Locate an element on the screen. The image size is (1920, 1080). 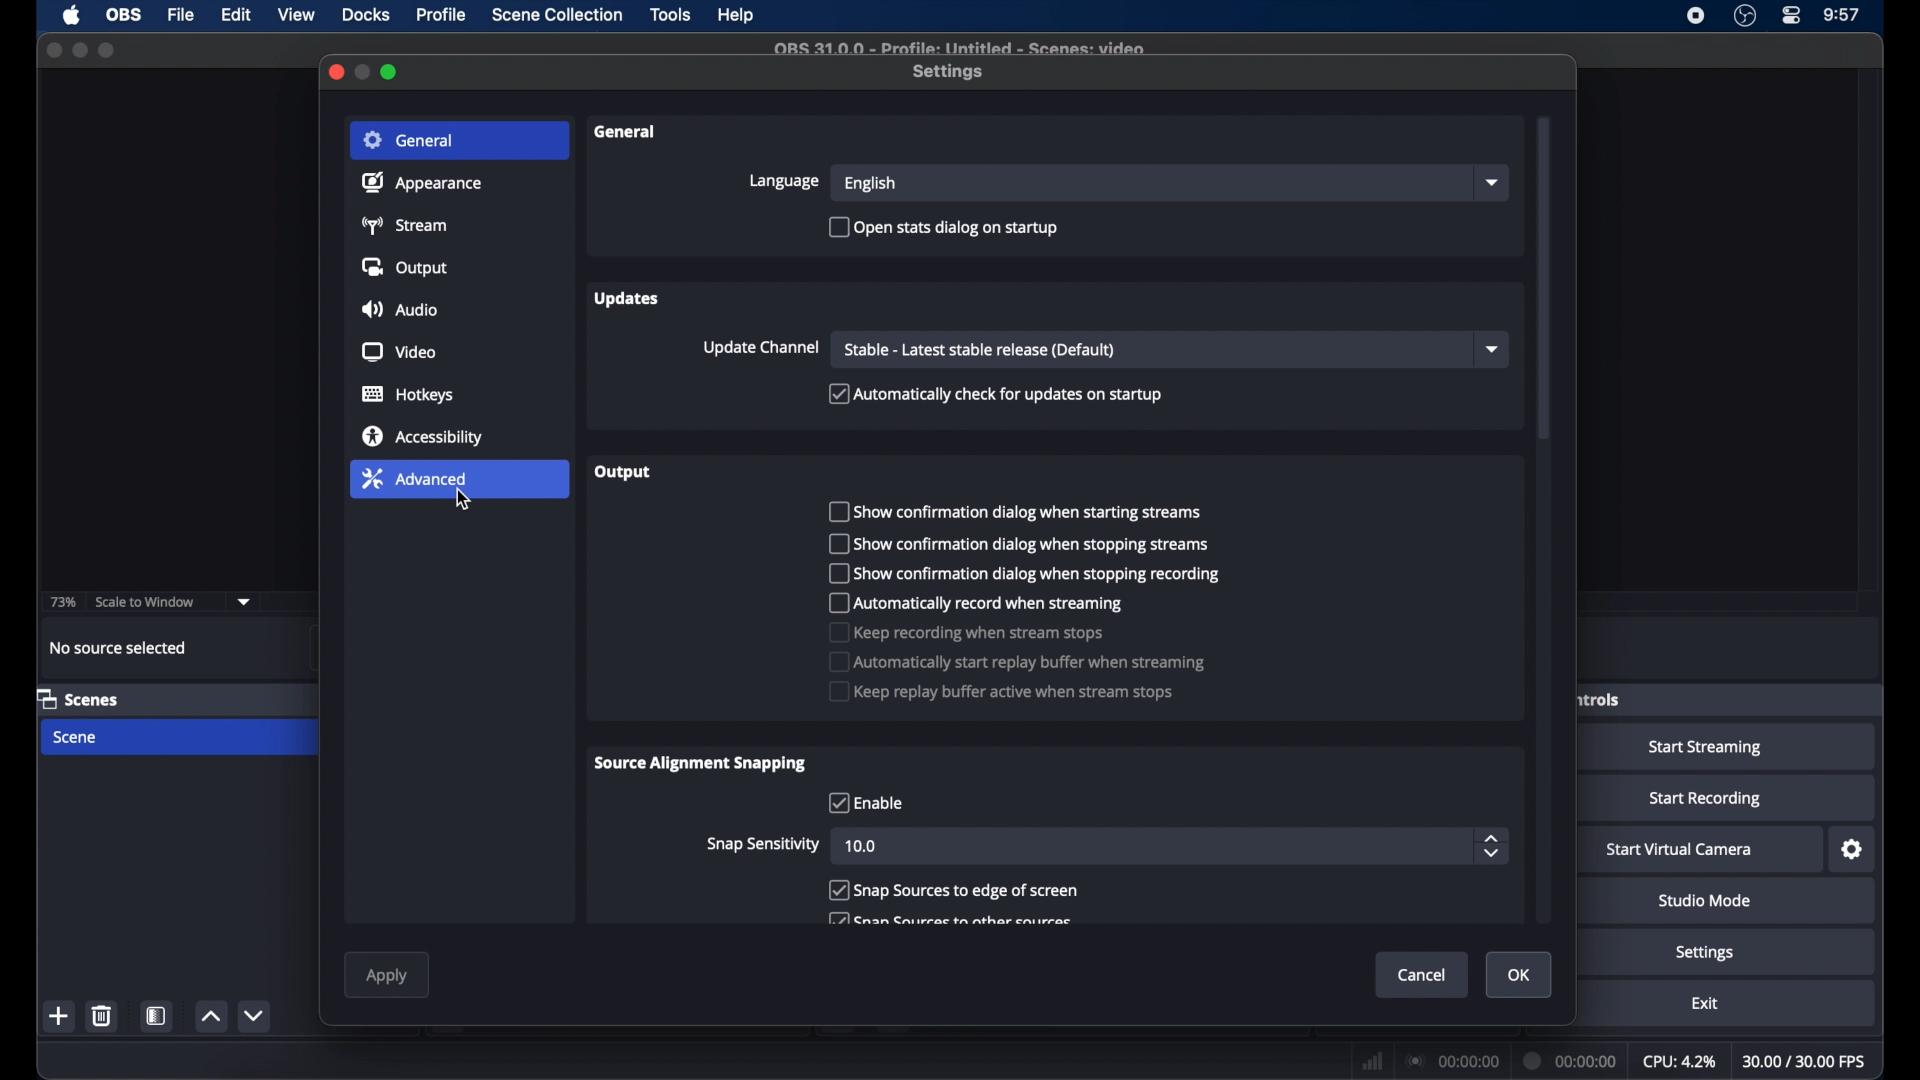
general is located at coordinates (626, 133).